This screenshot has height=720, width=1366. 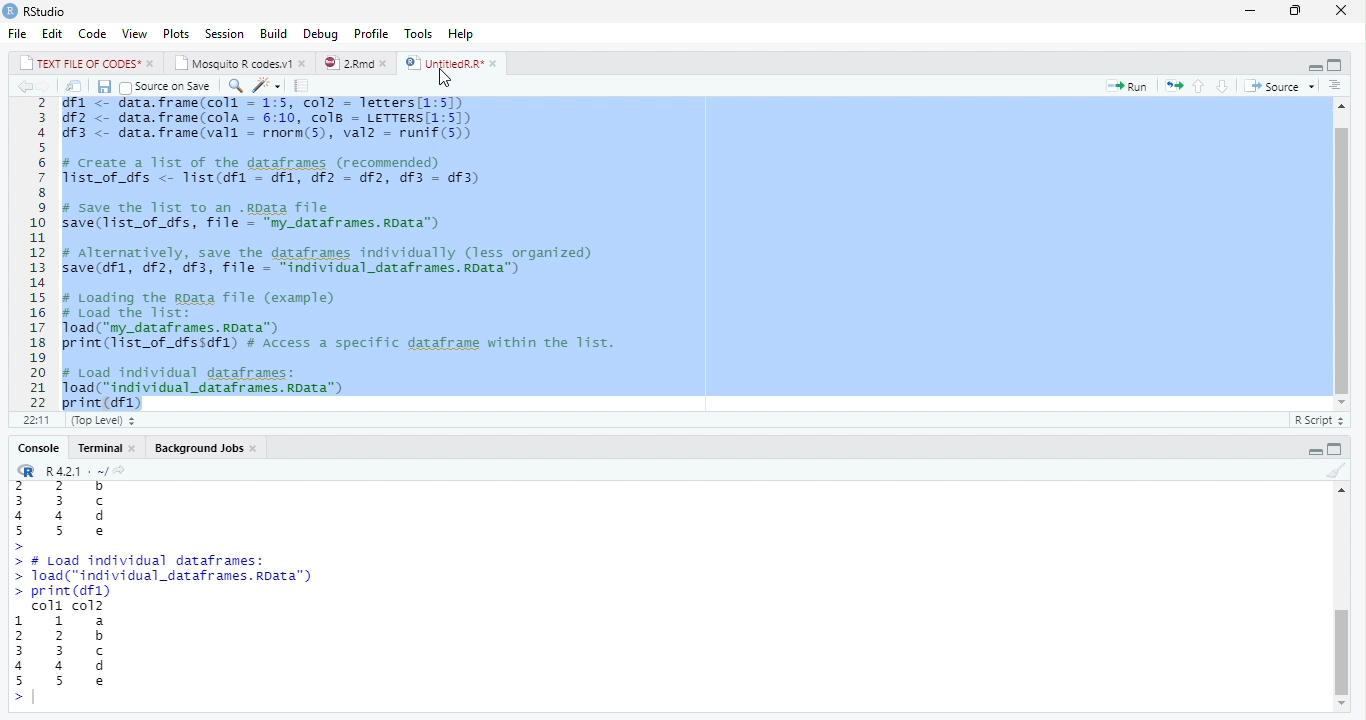 I want to click on Console, so click(x=37, y=448).